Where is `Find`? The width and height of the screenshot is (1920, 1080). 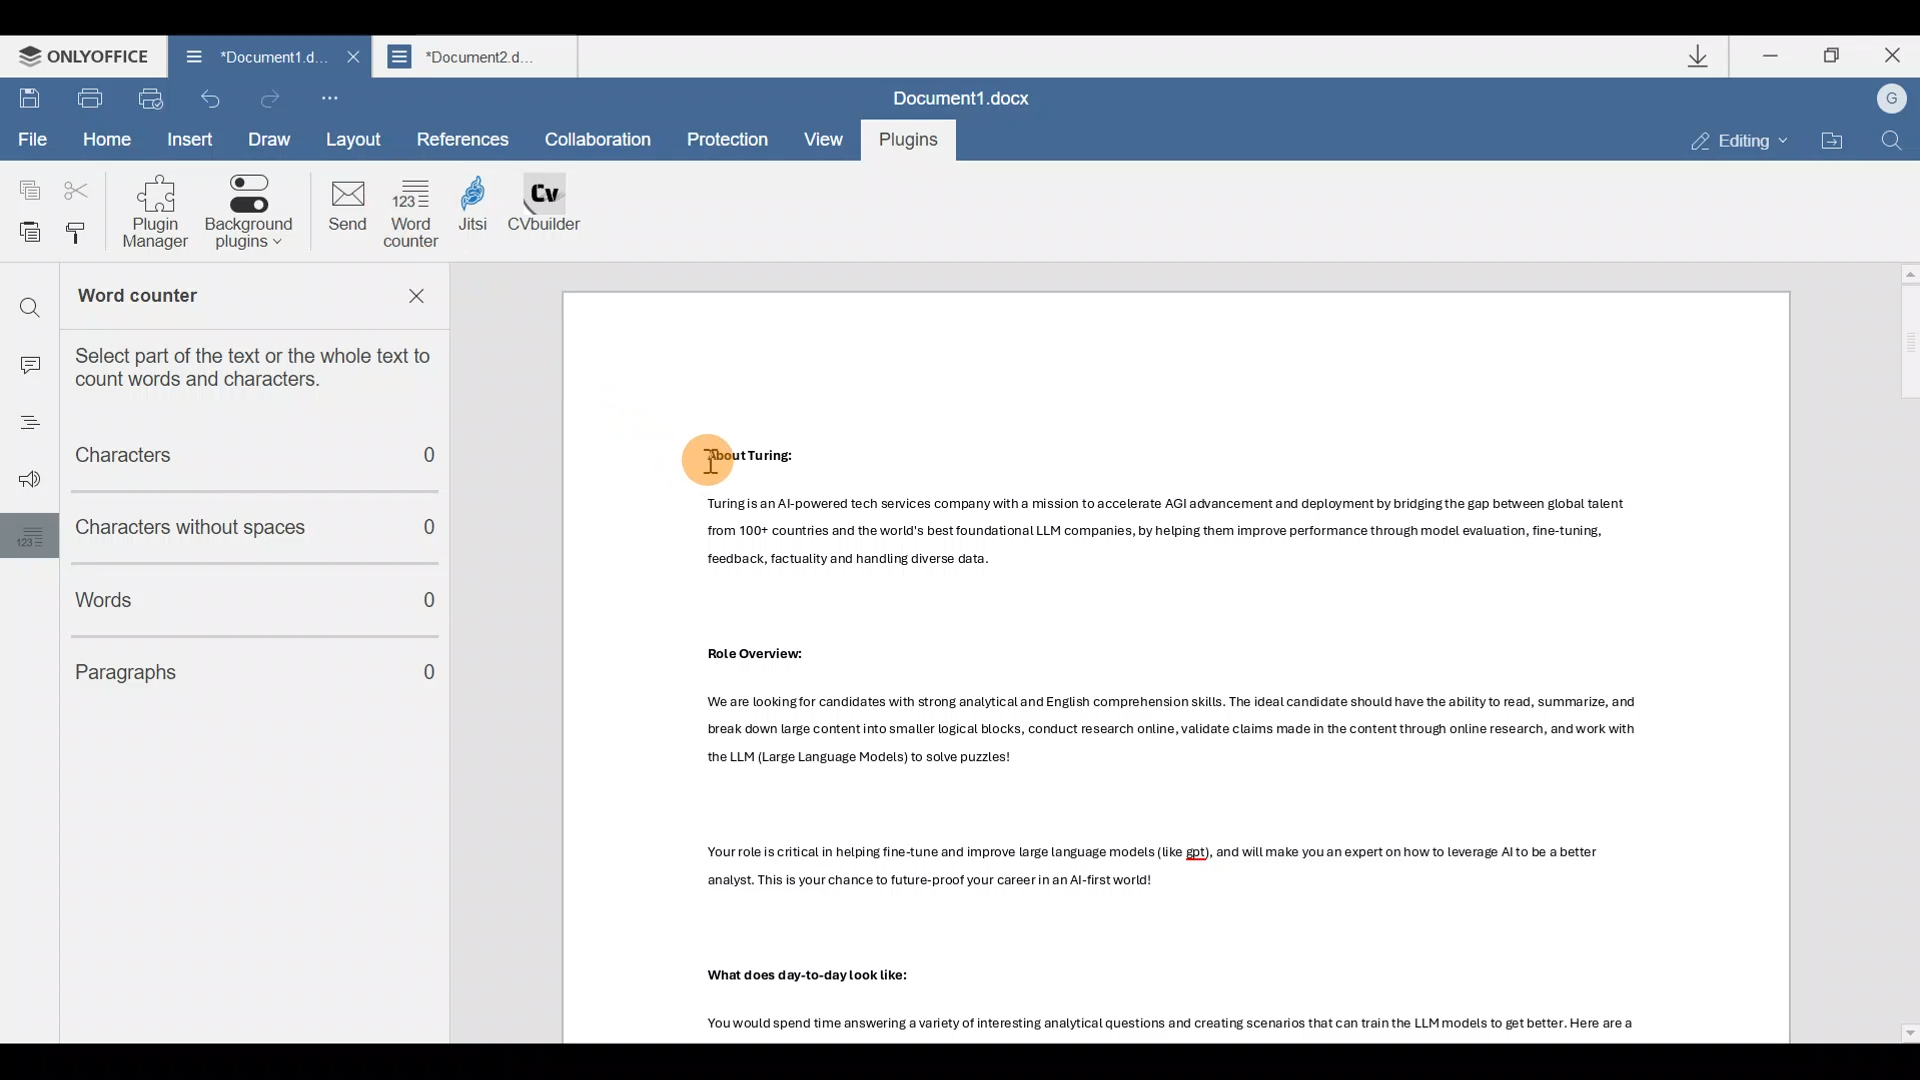 Find is located at coordinates (1896, 143).